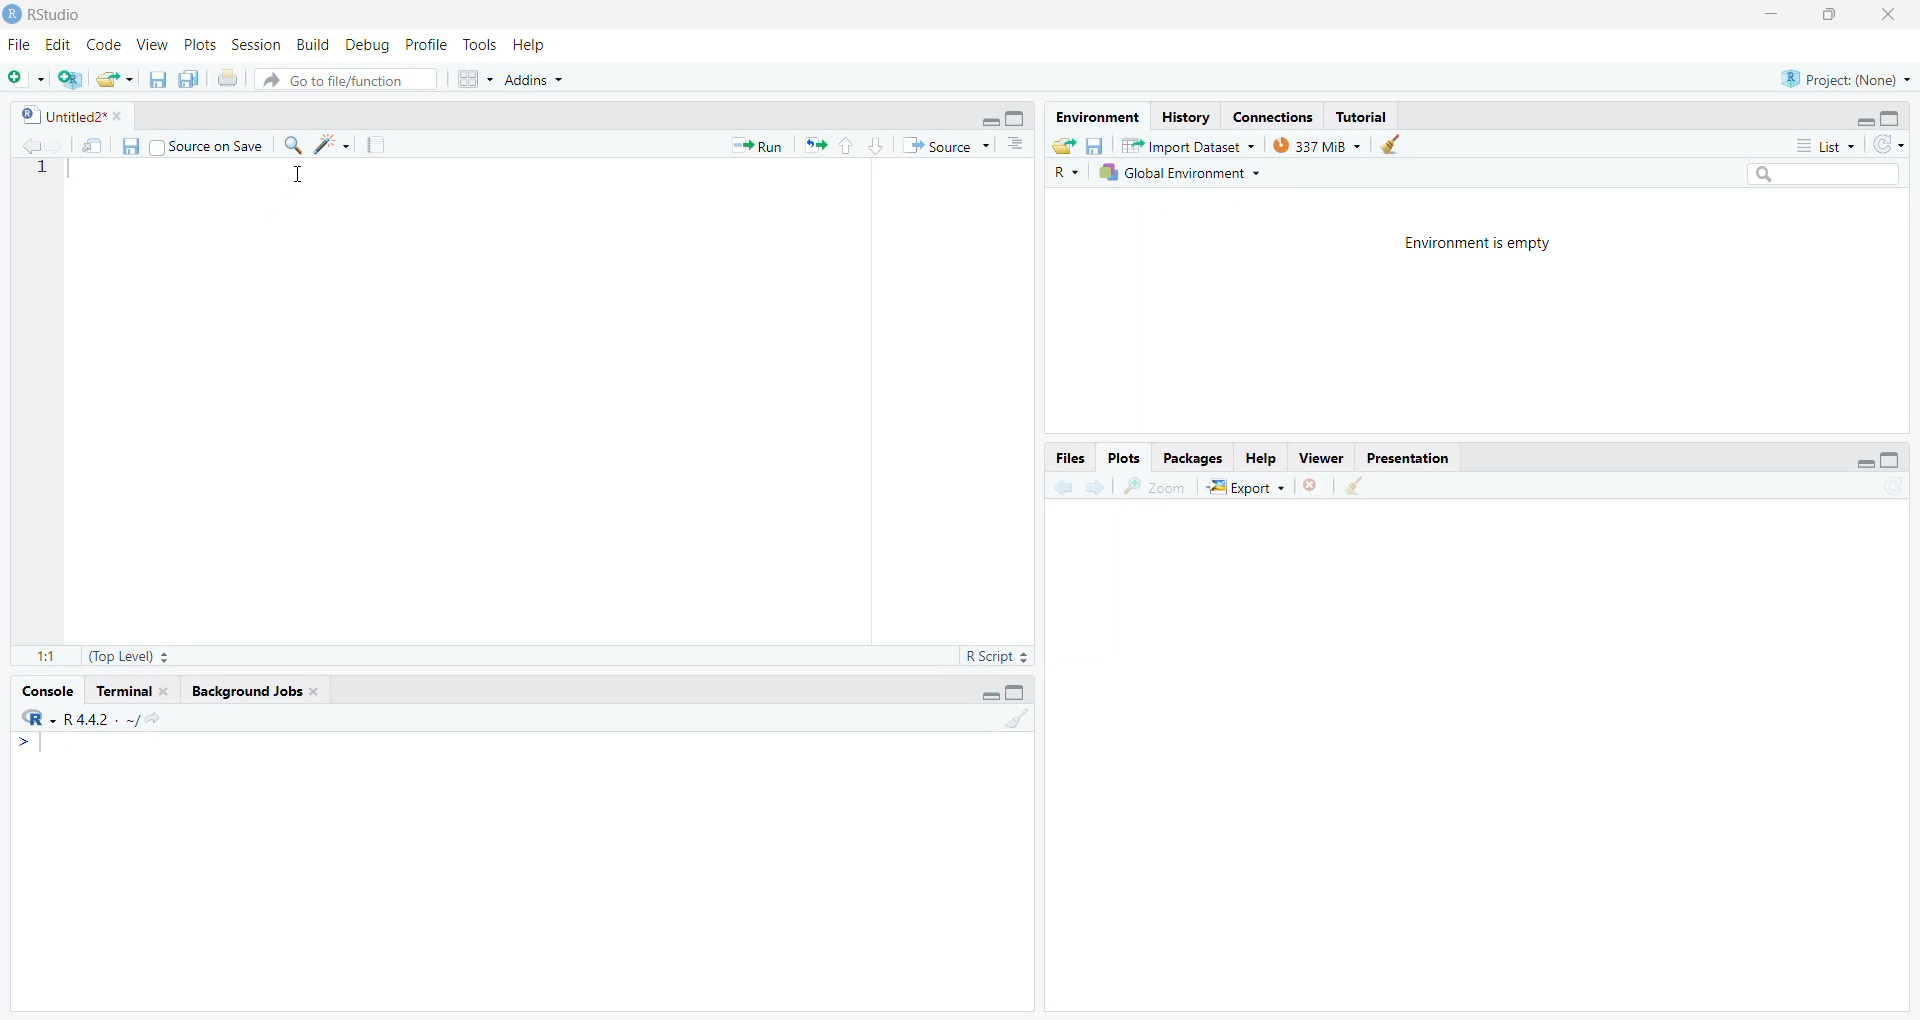 Image resolution: width=1920 pixels, height=1020 pixels. Describe the element at coordinates (75, 117) in the screenshot. I see ` Untitled2*` at that location.